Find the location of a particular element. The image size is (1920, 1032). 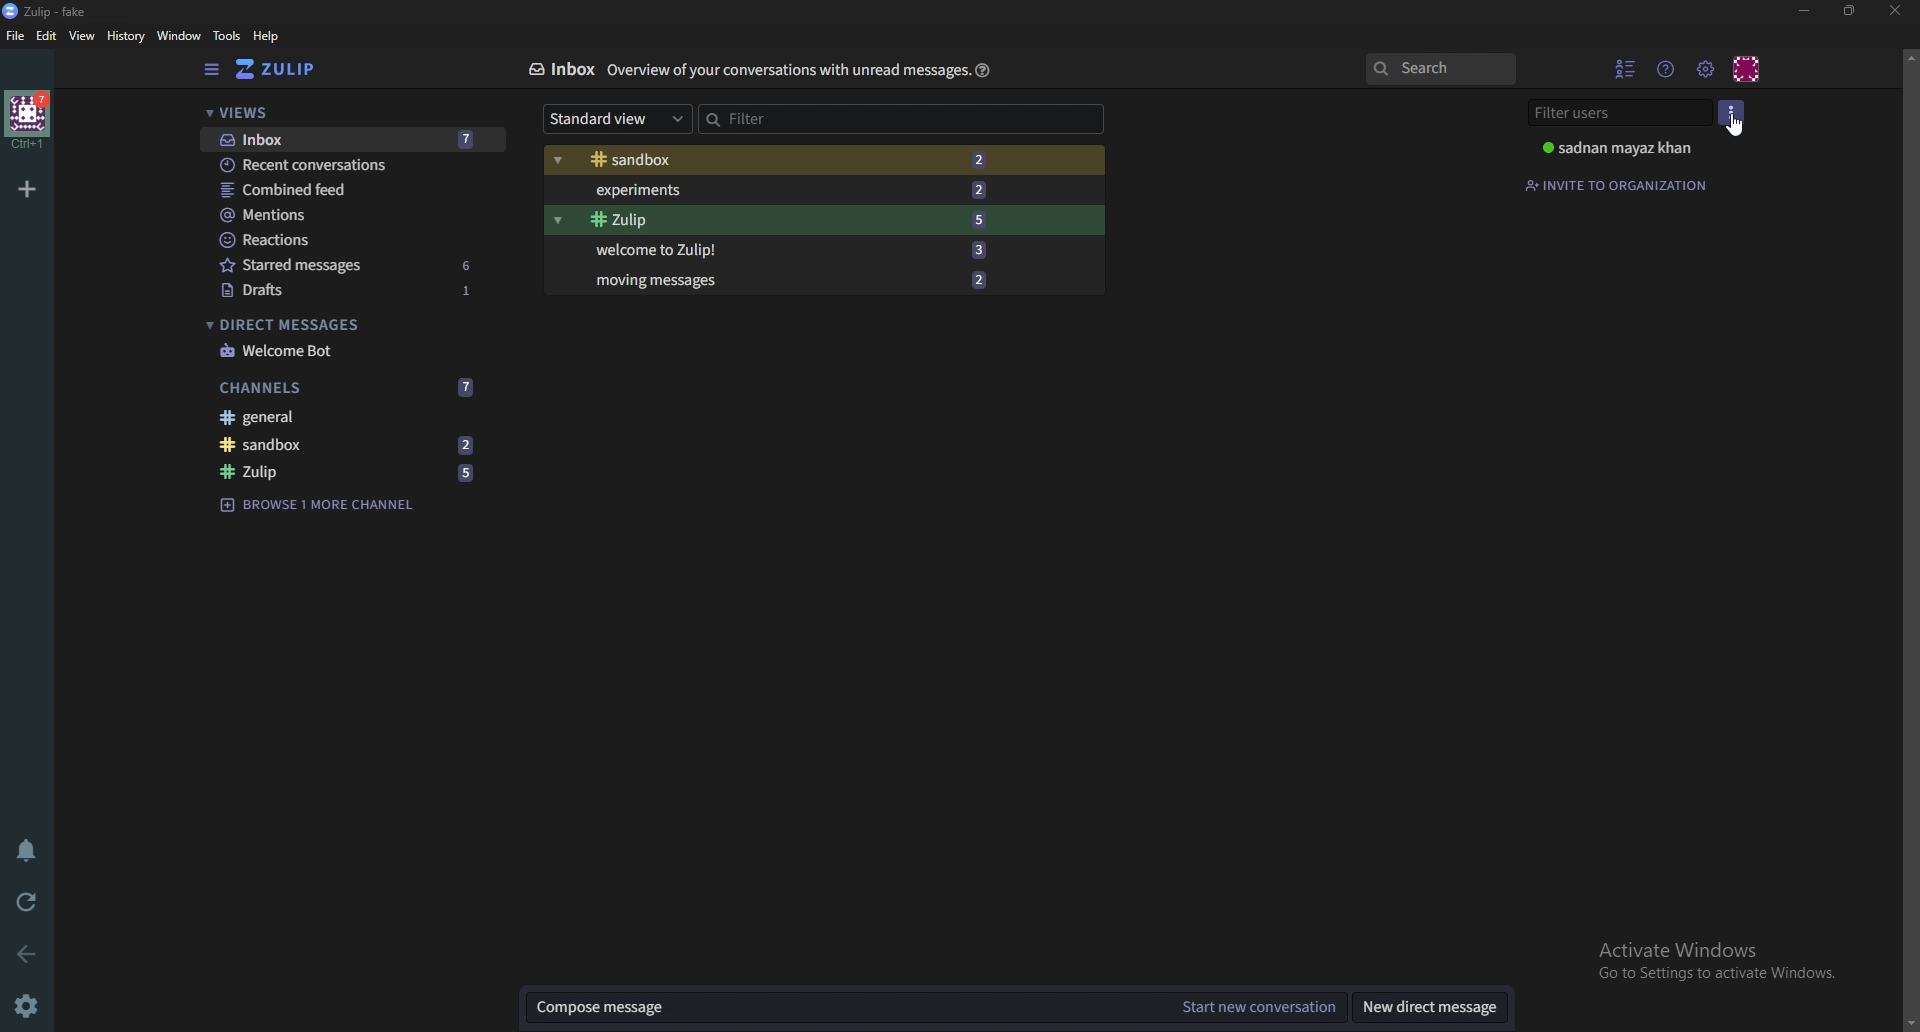

Inbox is located at coordinates (354, 140).